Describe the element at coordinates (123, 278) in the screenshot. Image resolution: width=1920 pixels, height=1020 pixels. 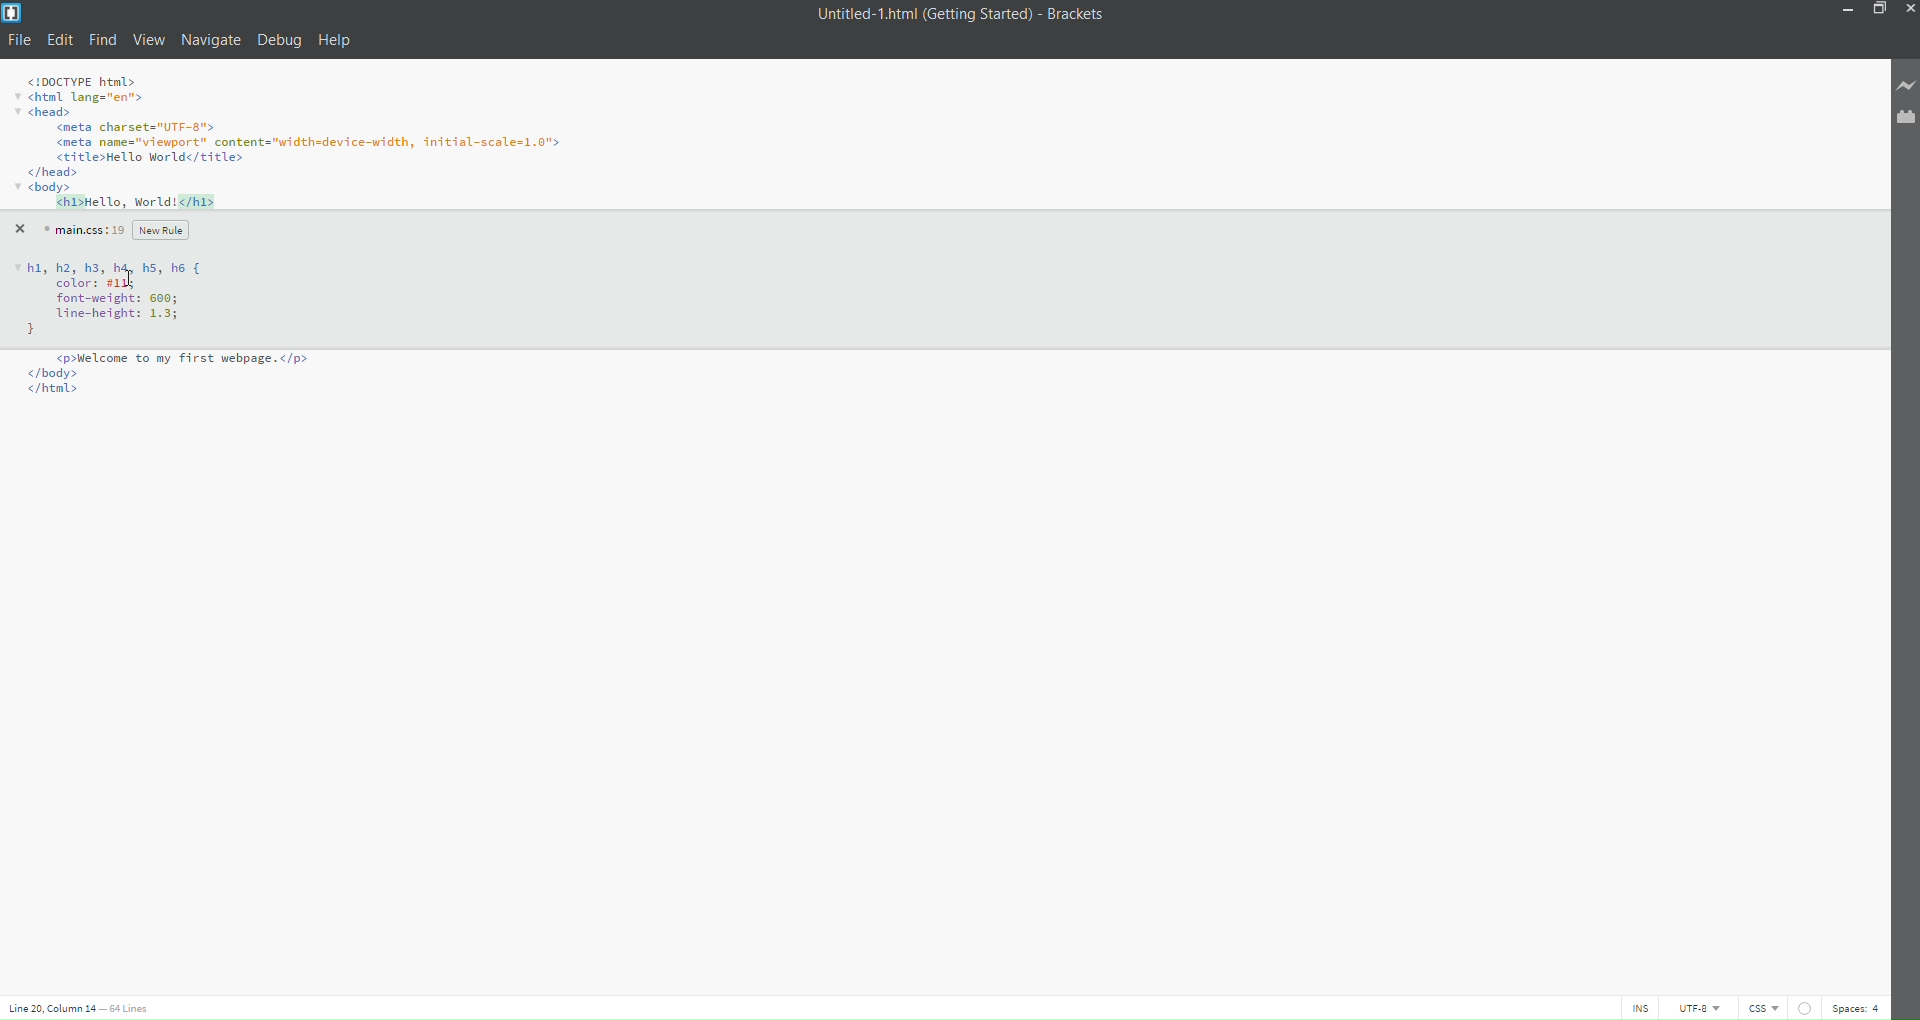
I see `changing color code` at that location.